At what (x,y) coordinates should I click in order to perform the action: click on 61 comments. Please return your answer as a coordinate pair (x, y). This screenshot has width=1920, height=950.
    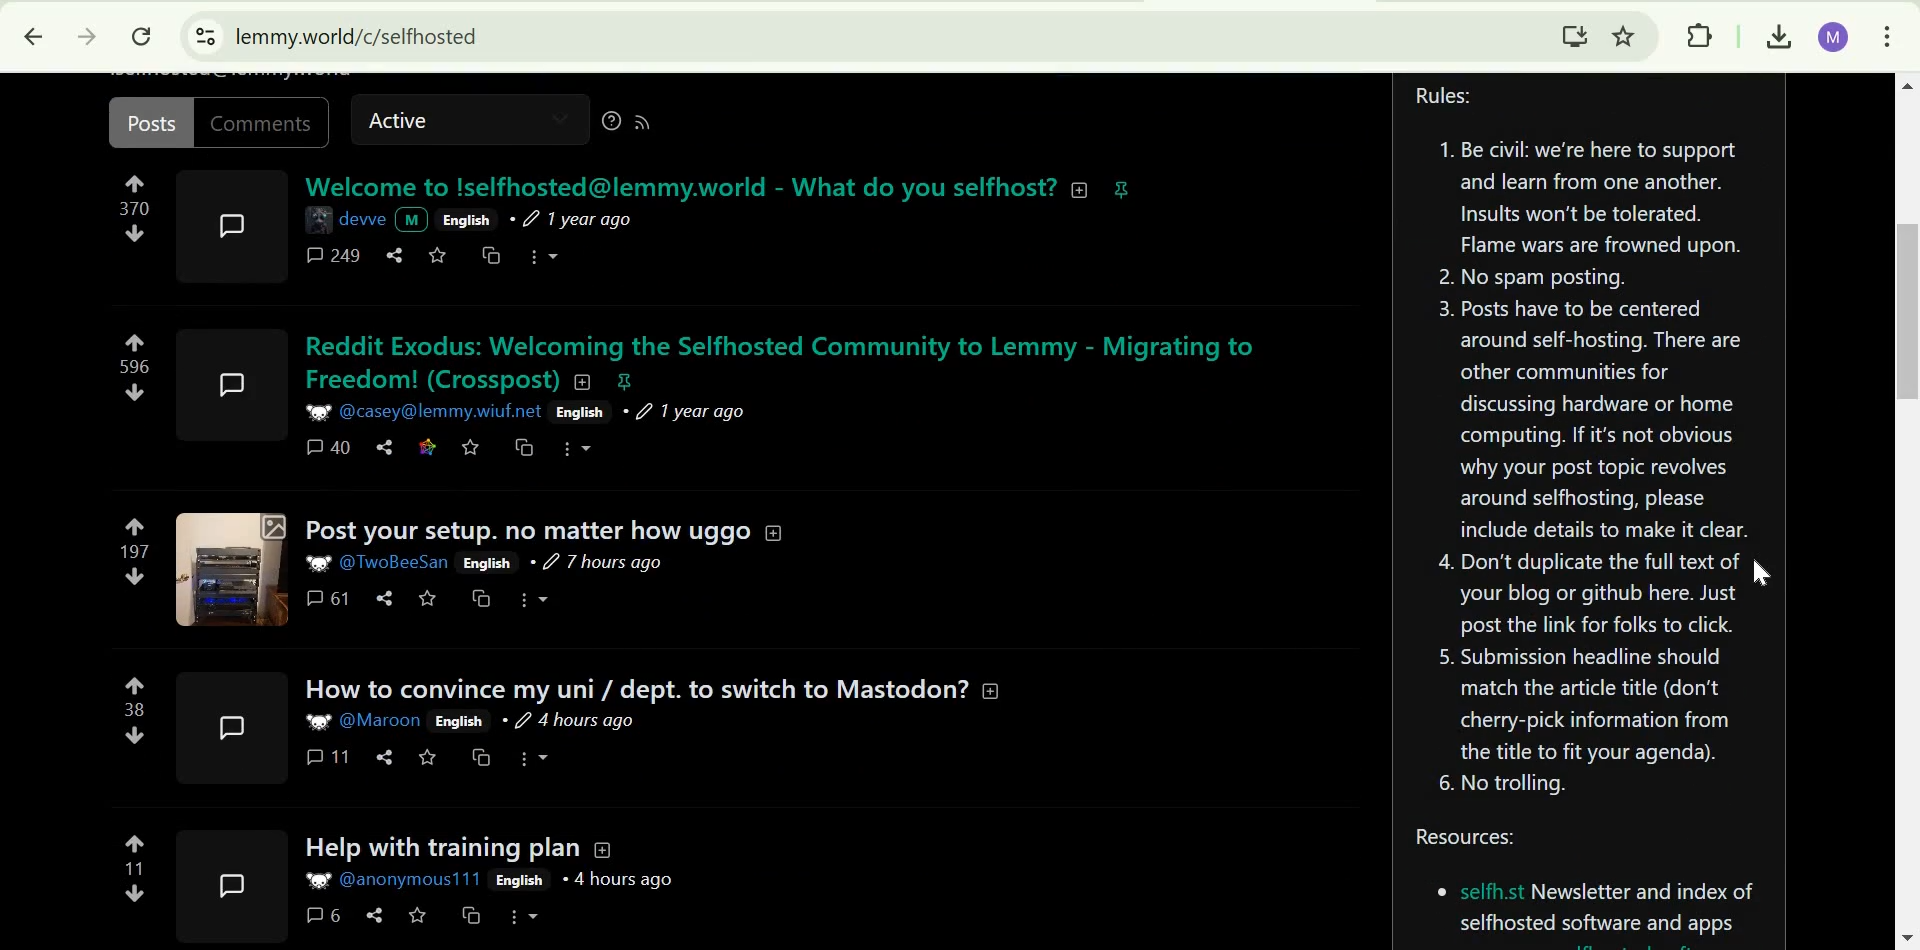
    Looking at the image, I should click on (325, 599).